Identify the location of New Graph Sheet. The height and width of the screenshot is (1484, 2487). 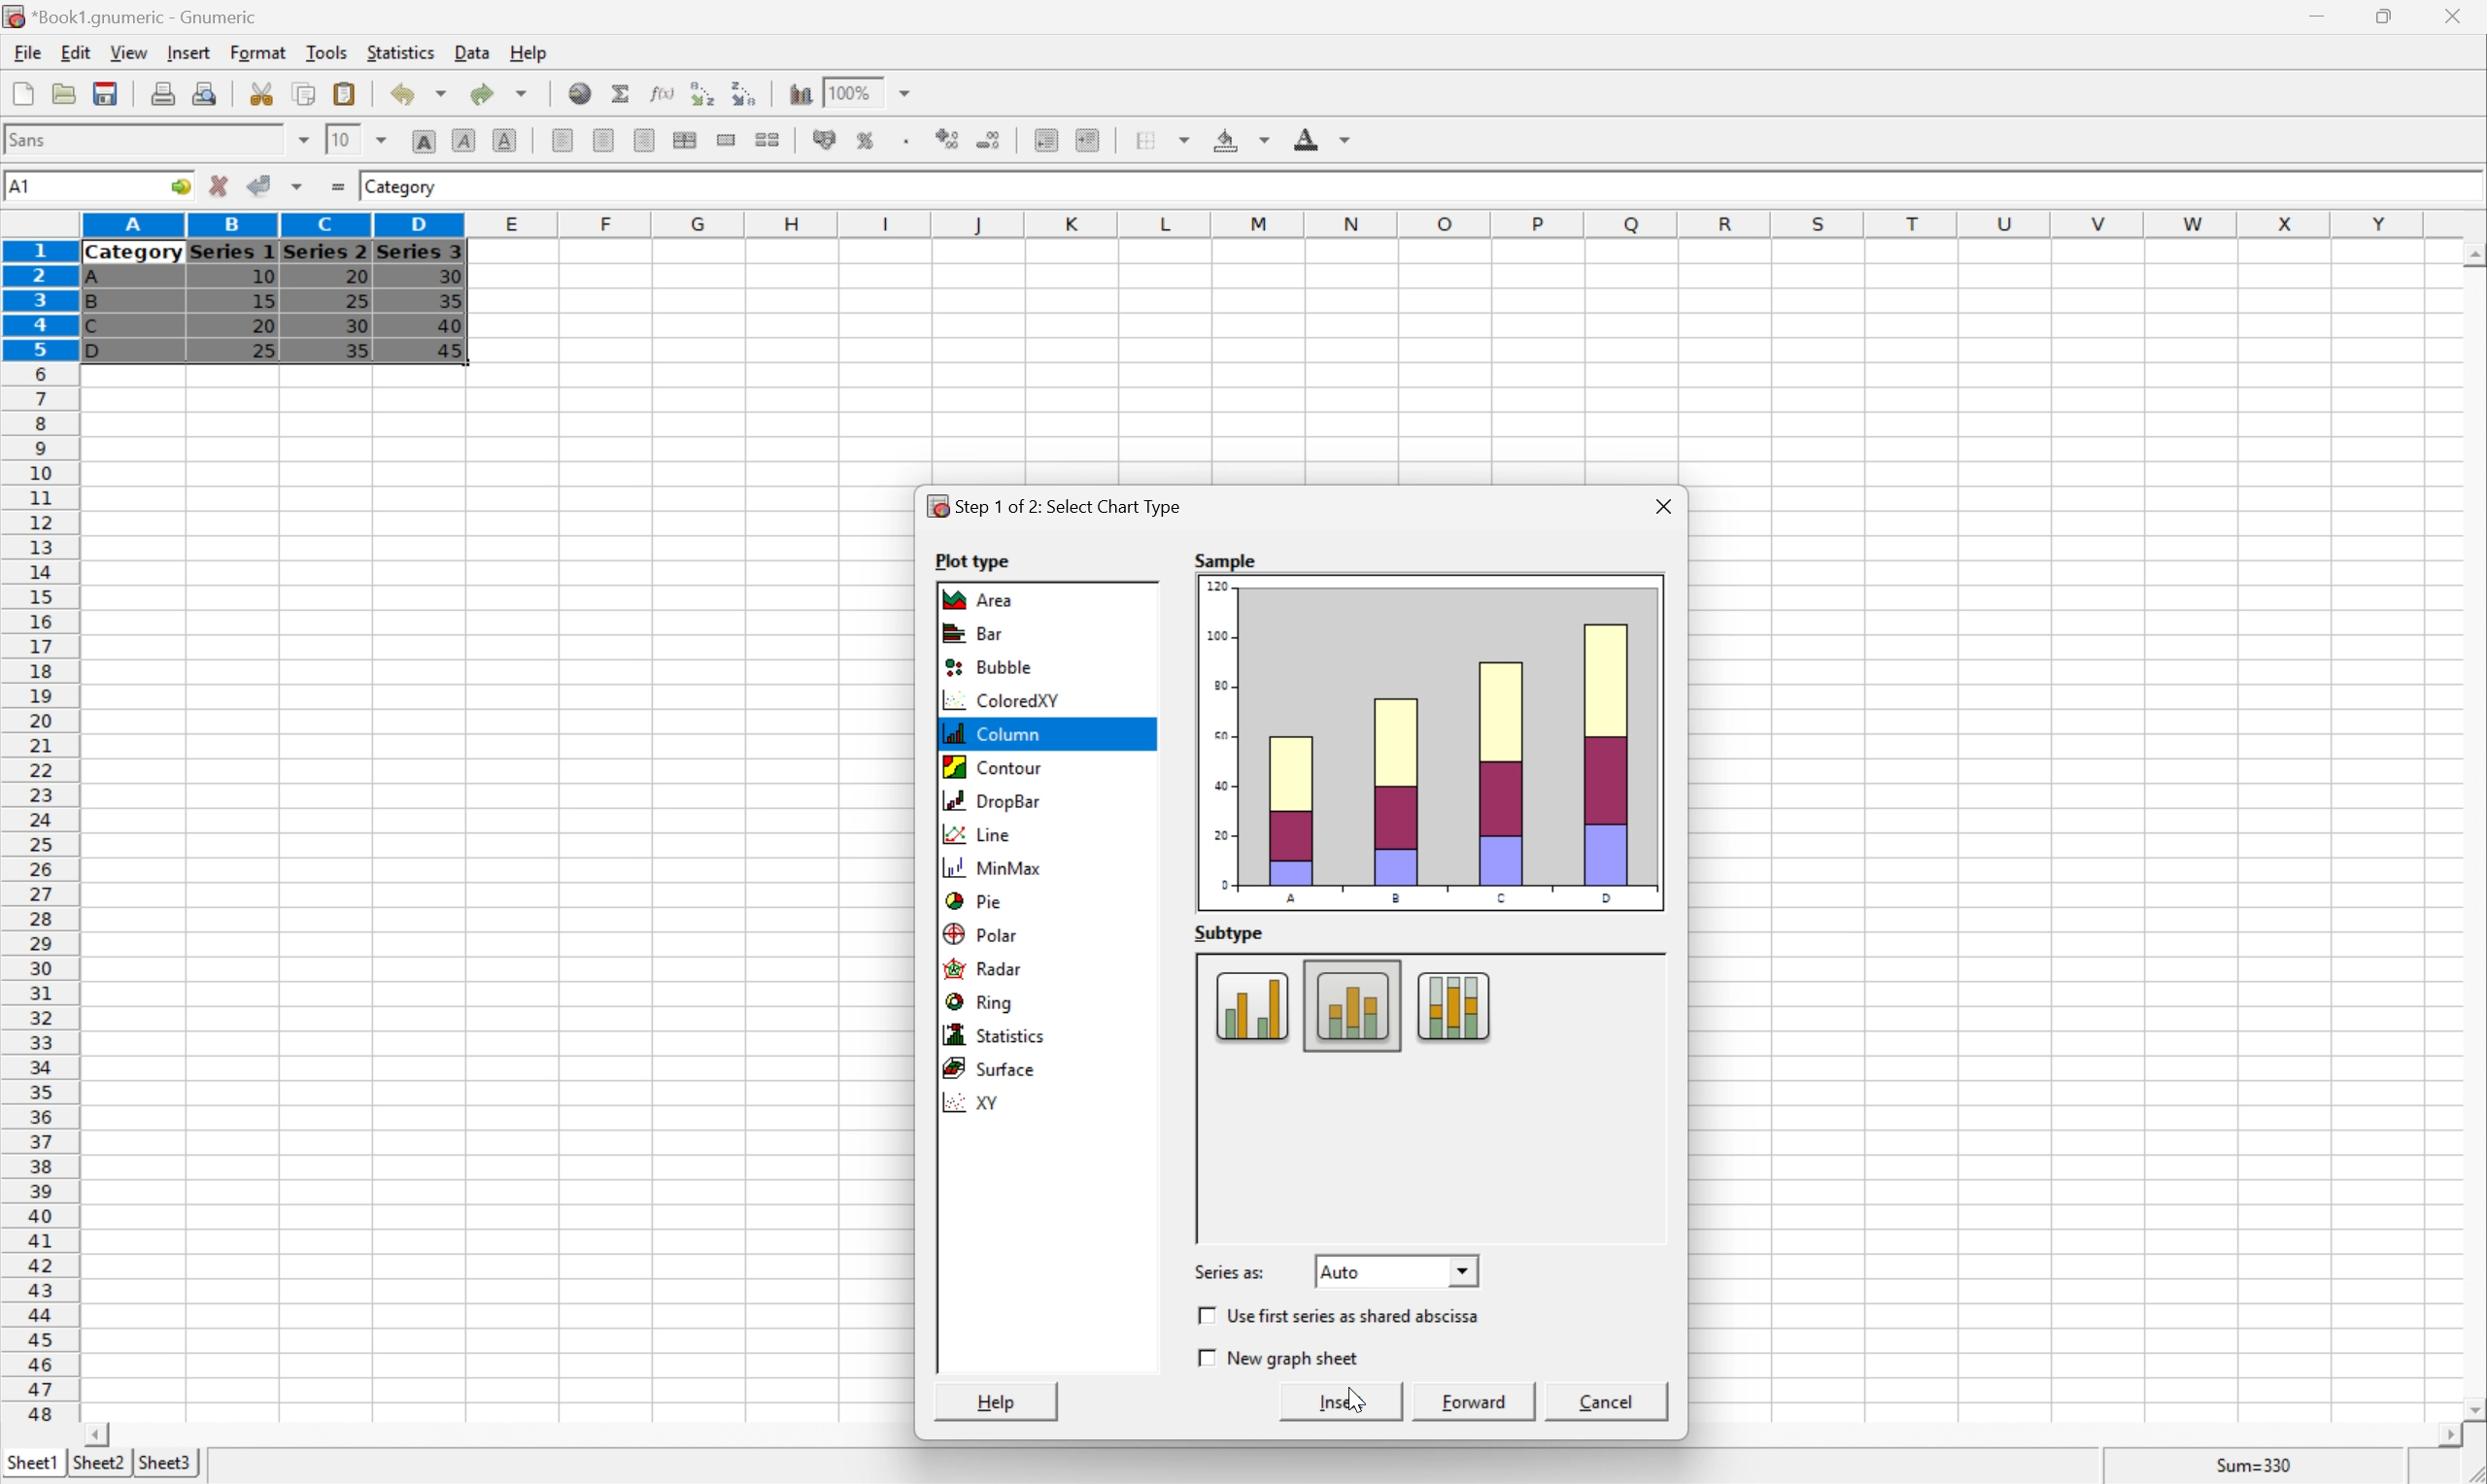
(1292, 1357).